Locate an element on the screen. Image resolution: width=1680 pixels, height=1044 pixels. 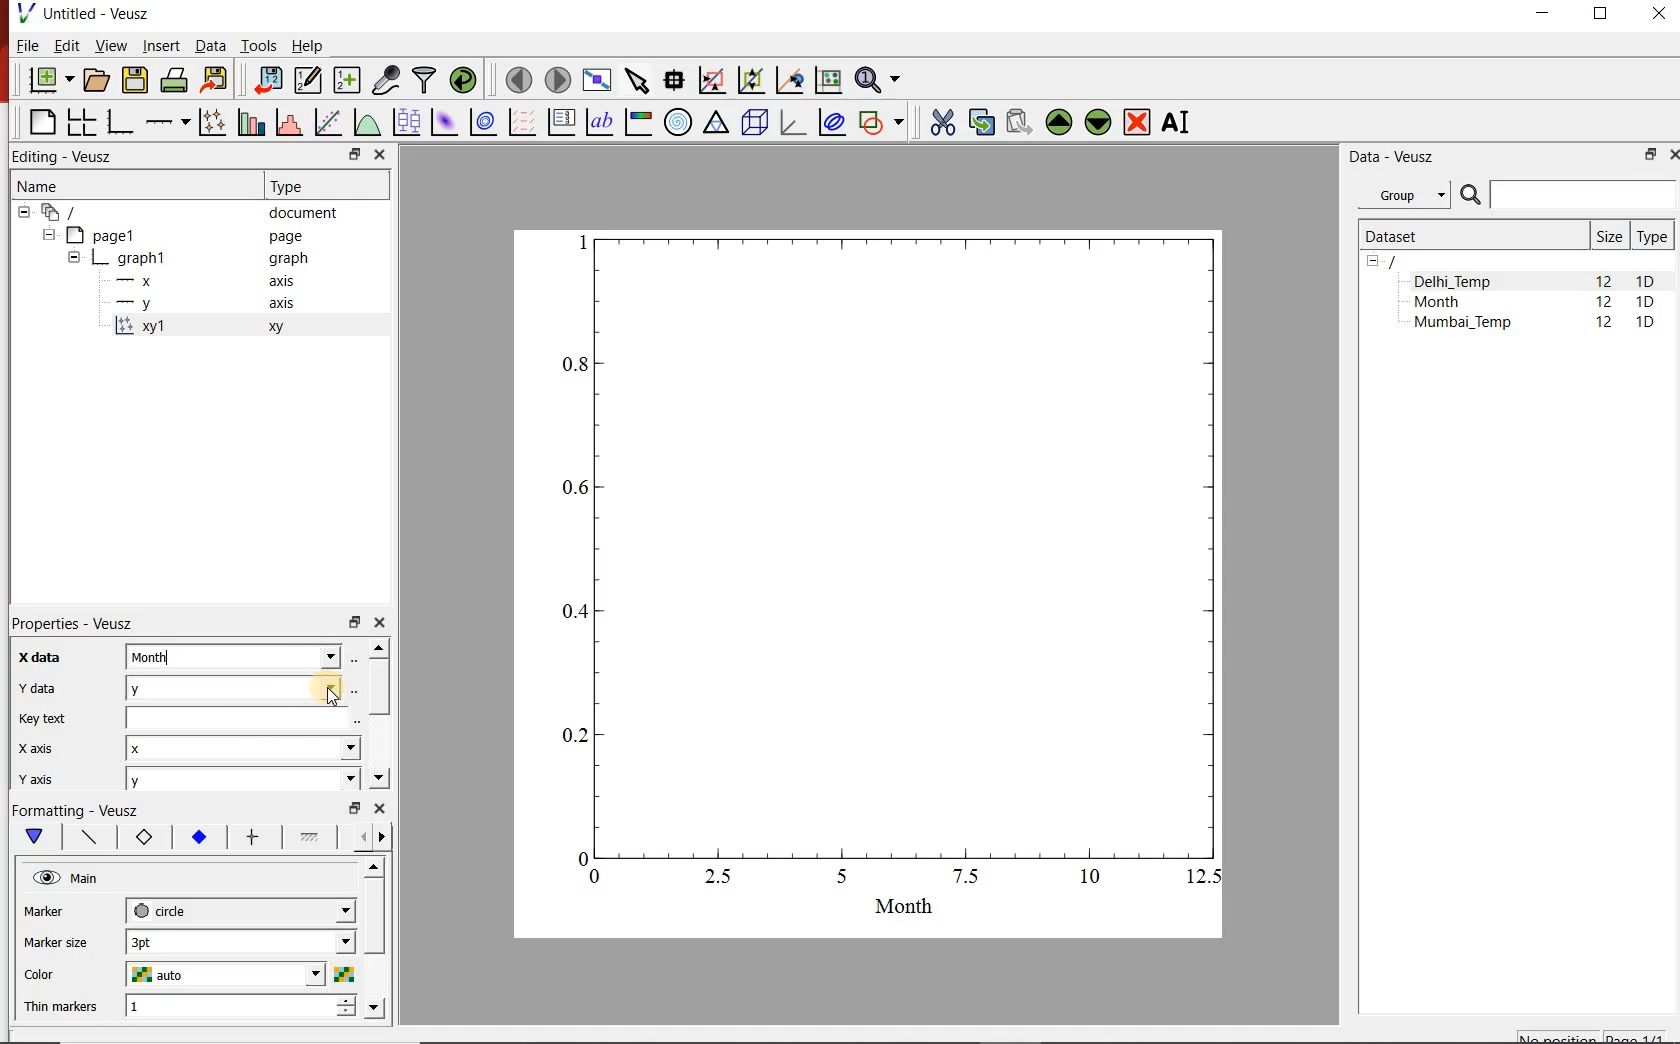
export to graphics format is located at coordinates (216, 80).